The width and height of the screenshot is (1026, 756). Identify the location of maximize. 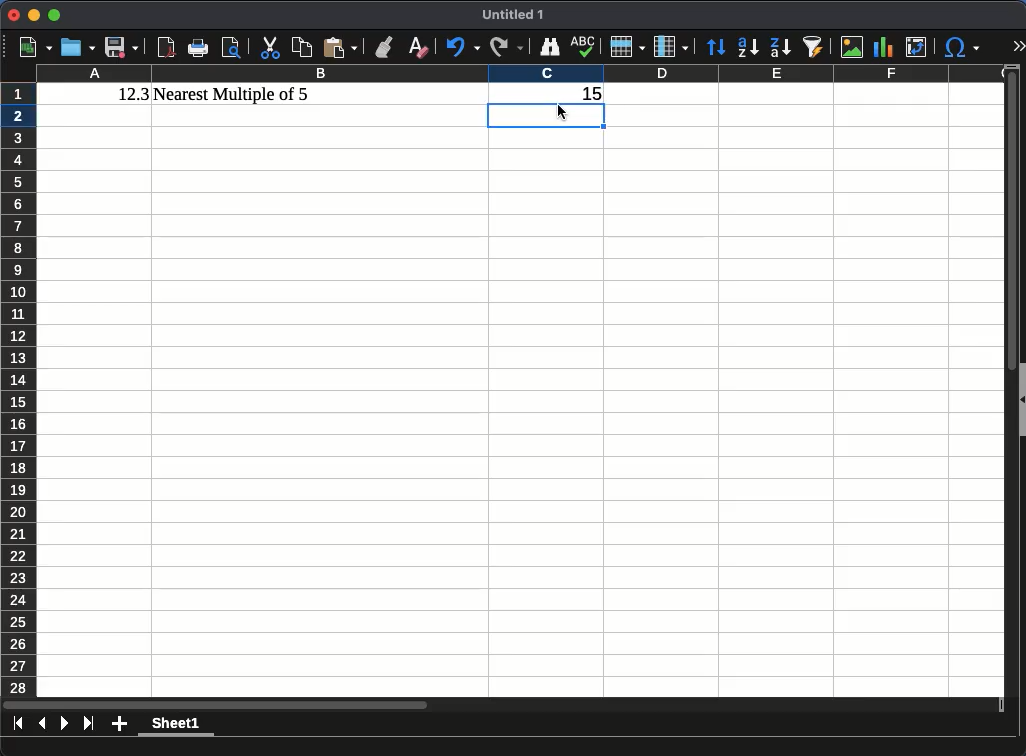
(53, 14).